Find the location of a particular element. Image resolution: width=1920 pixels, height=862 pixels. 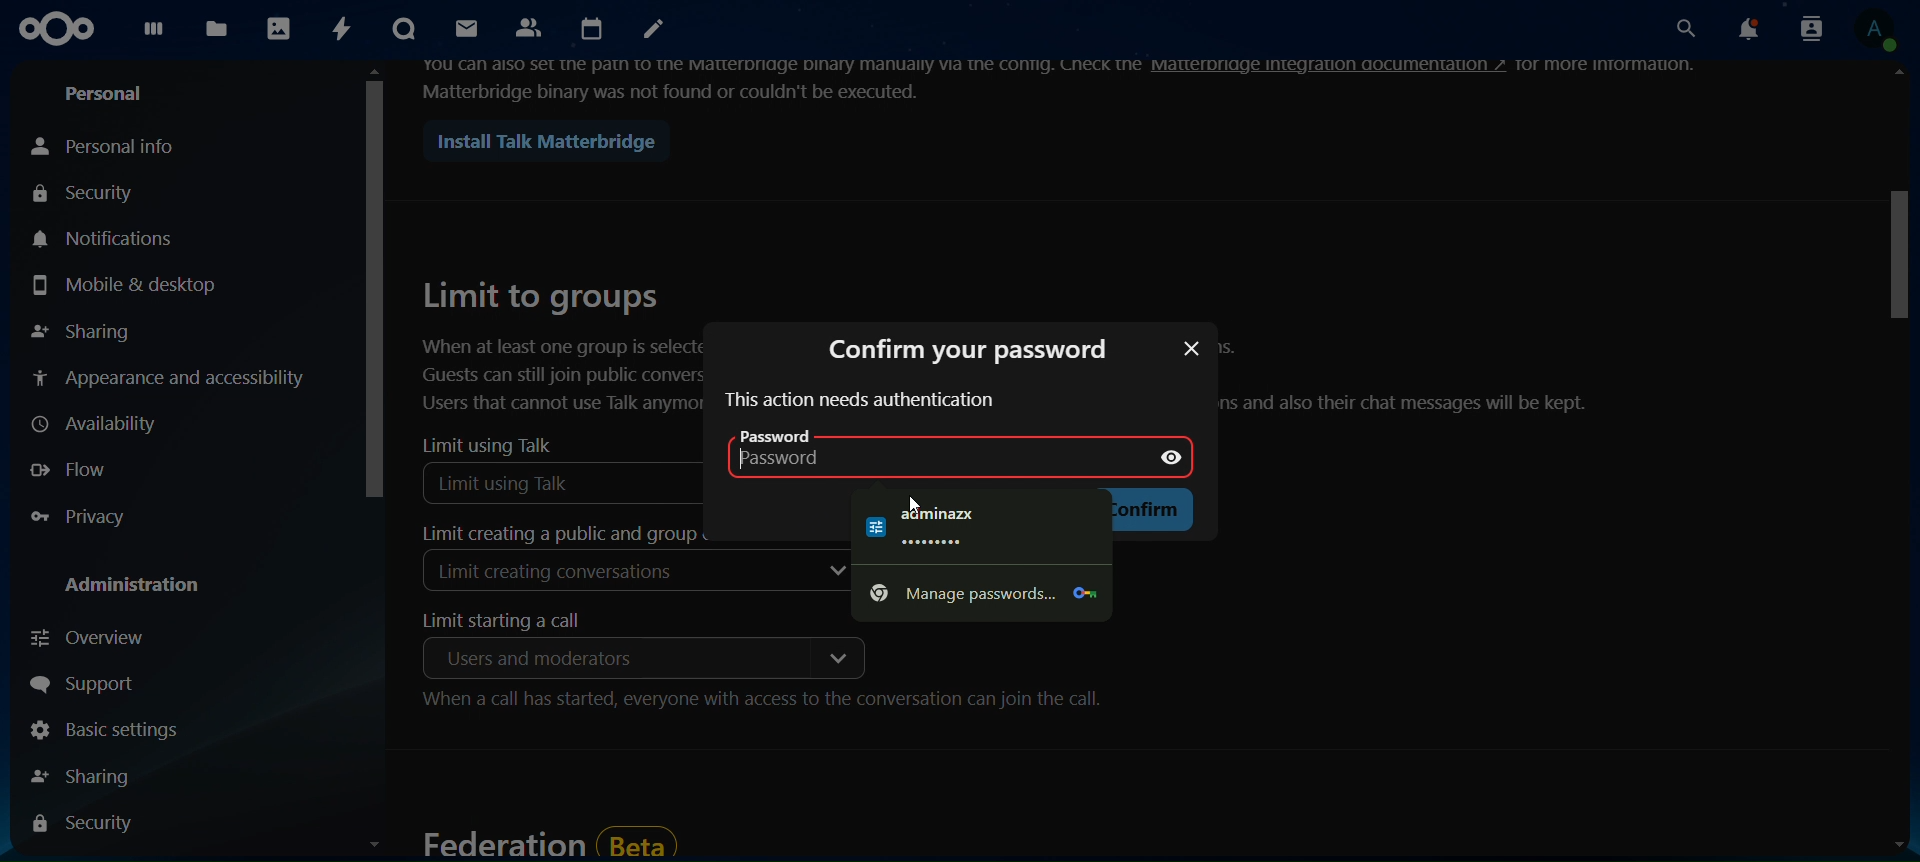

sharing is located at coordinates (92, 776).